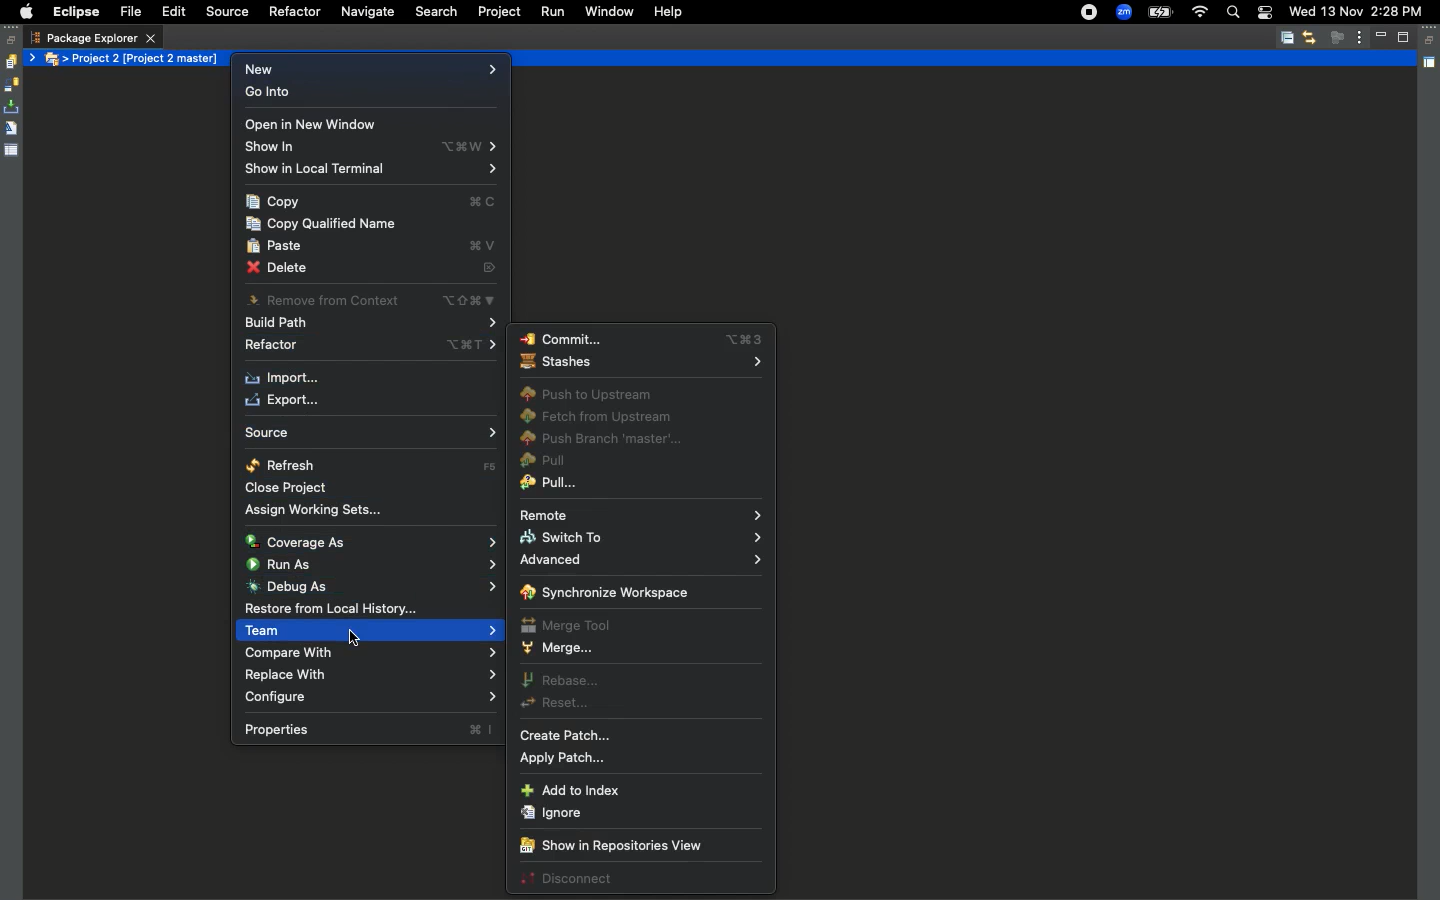 Image resolution: width=1440 pixels, height=900 pixels. I want to click on Window, so click(607, 10).